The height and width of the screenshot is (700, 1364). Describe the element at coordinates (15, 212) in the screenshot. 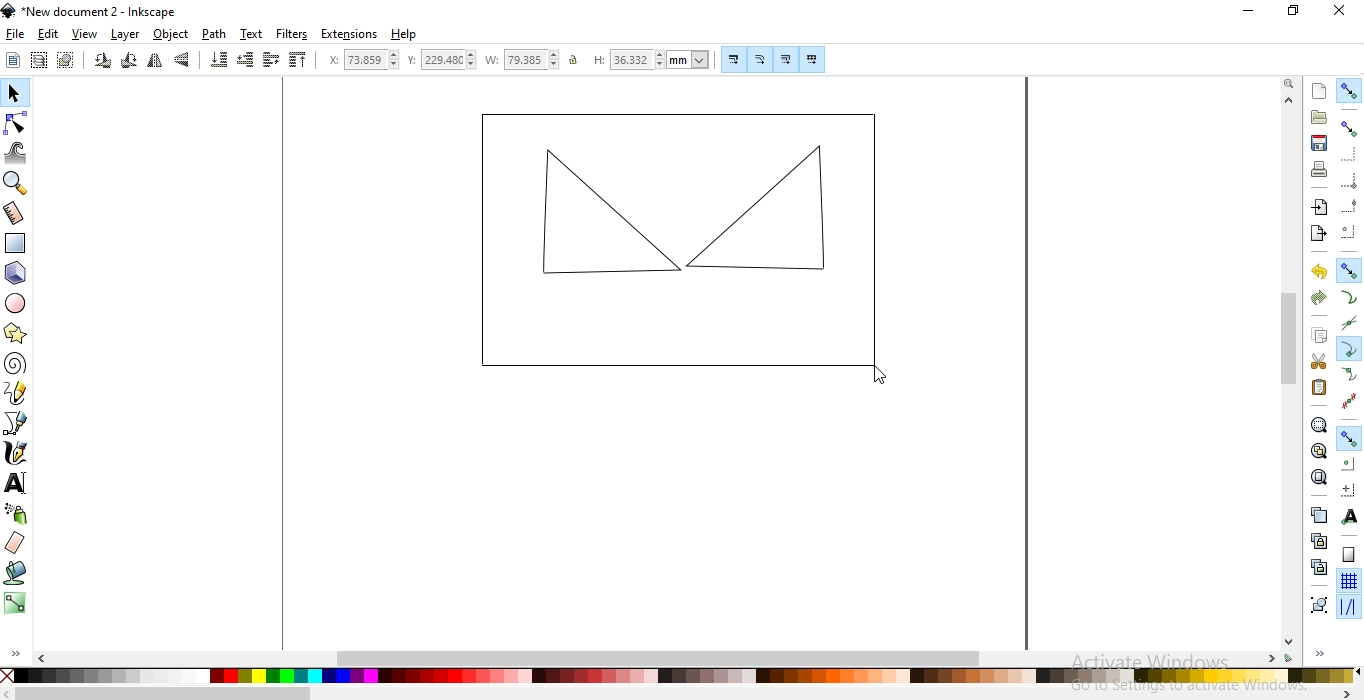

I see `measurement tool` at that location.